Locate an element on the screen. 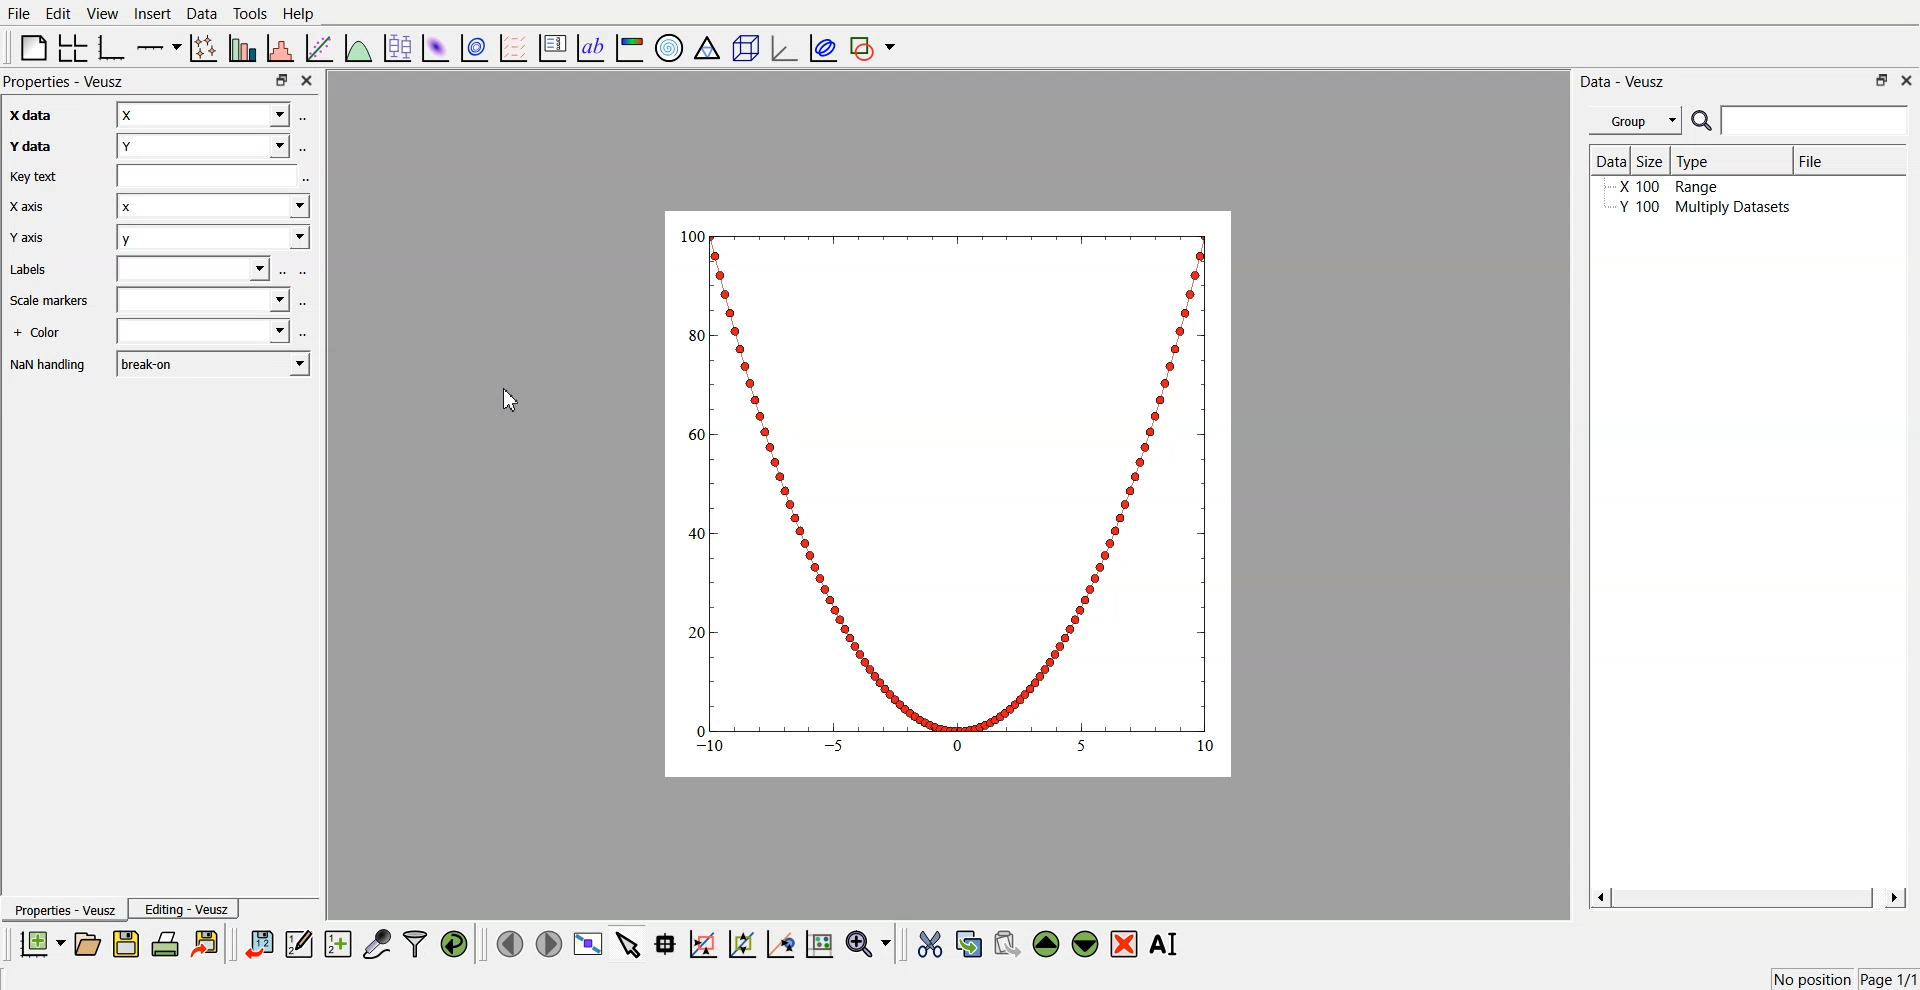 This screenshot has width=1920, height=990. zoom out the graph axes is located at coordinates (740, 943).